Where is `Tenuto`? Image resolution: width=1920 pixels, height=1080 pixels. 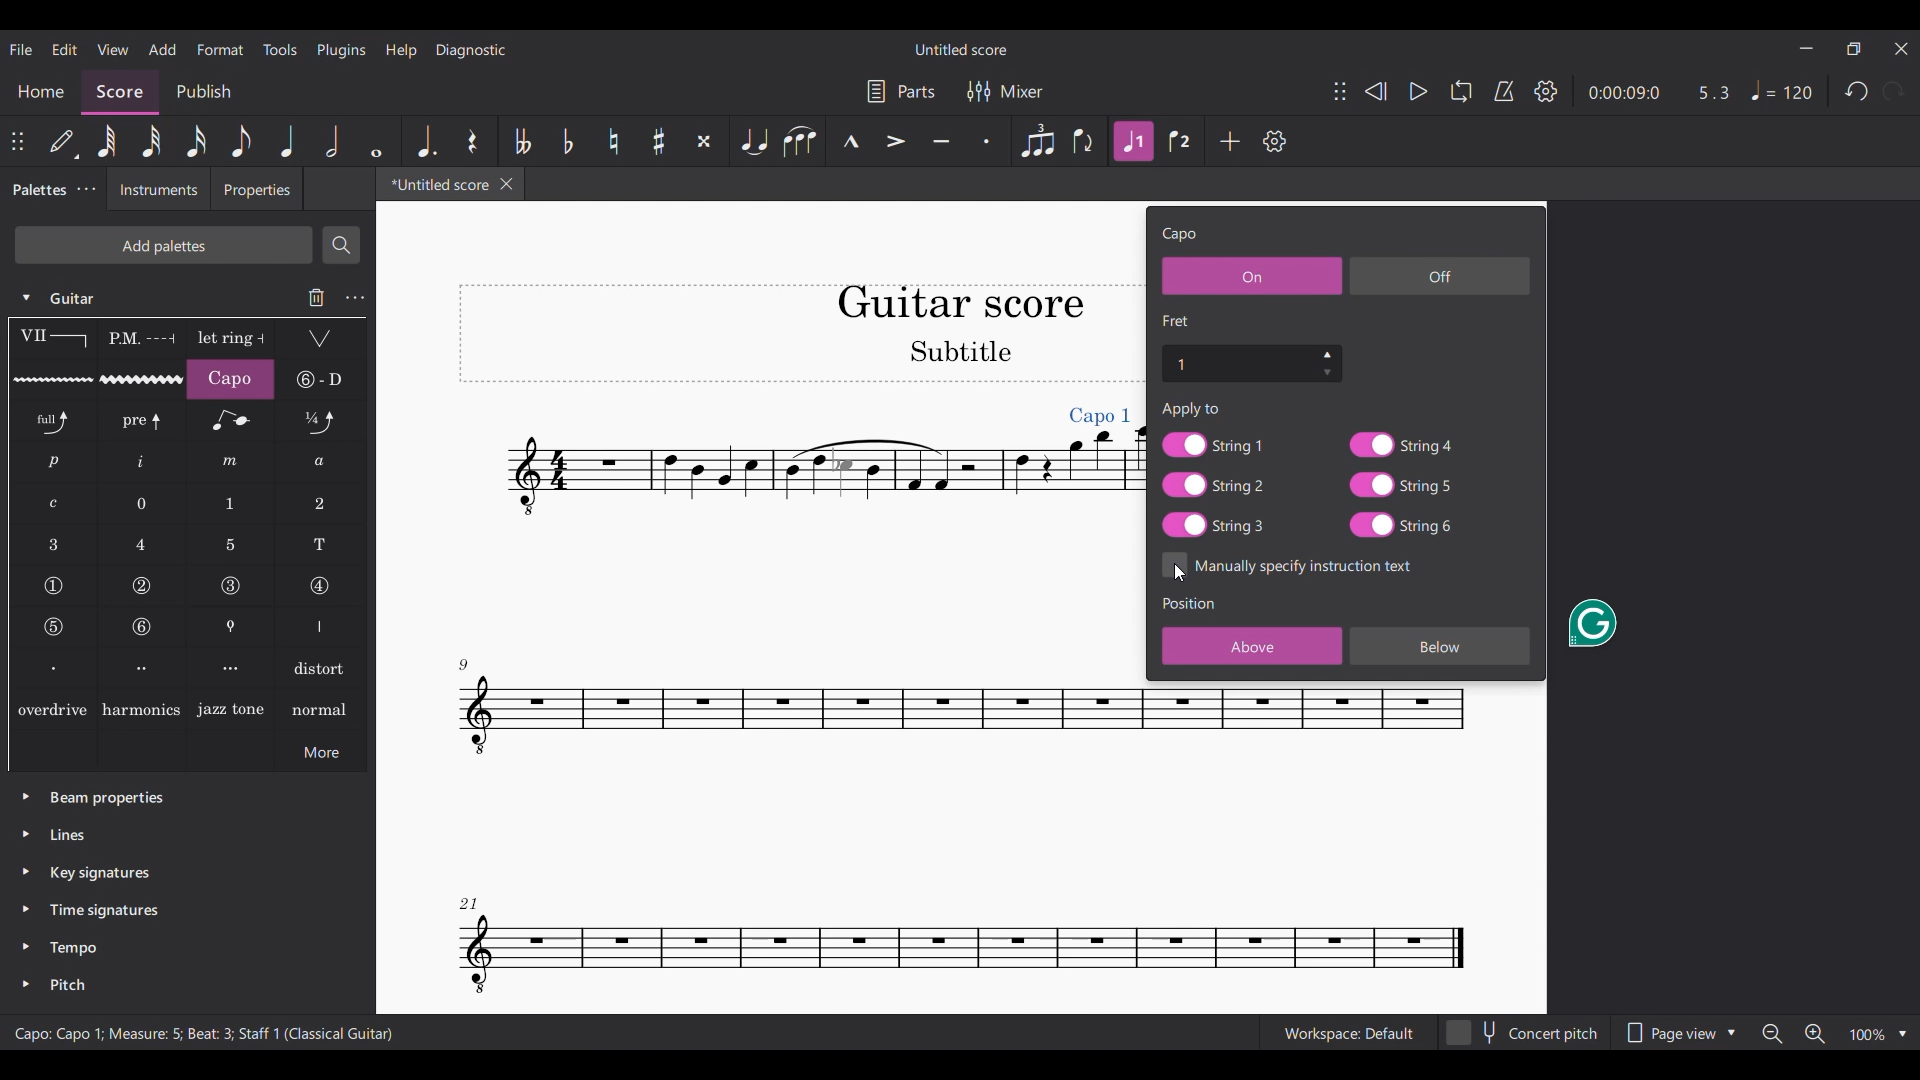 Tenuto is located at coordinates (941, 141).